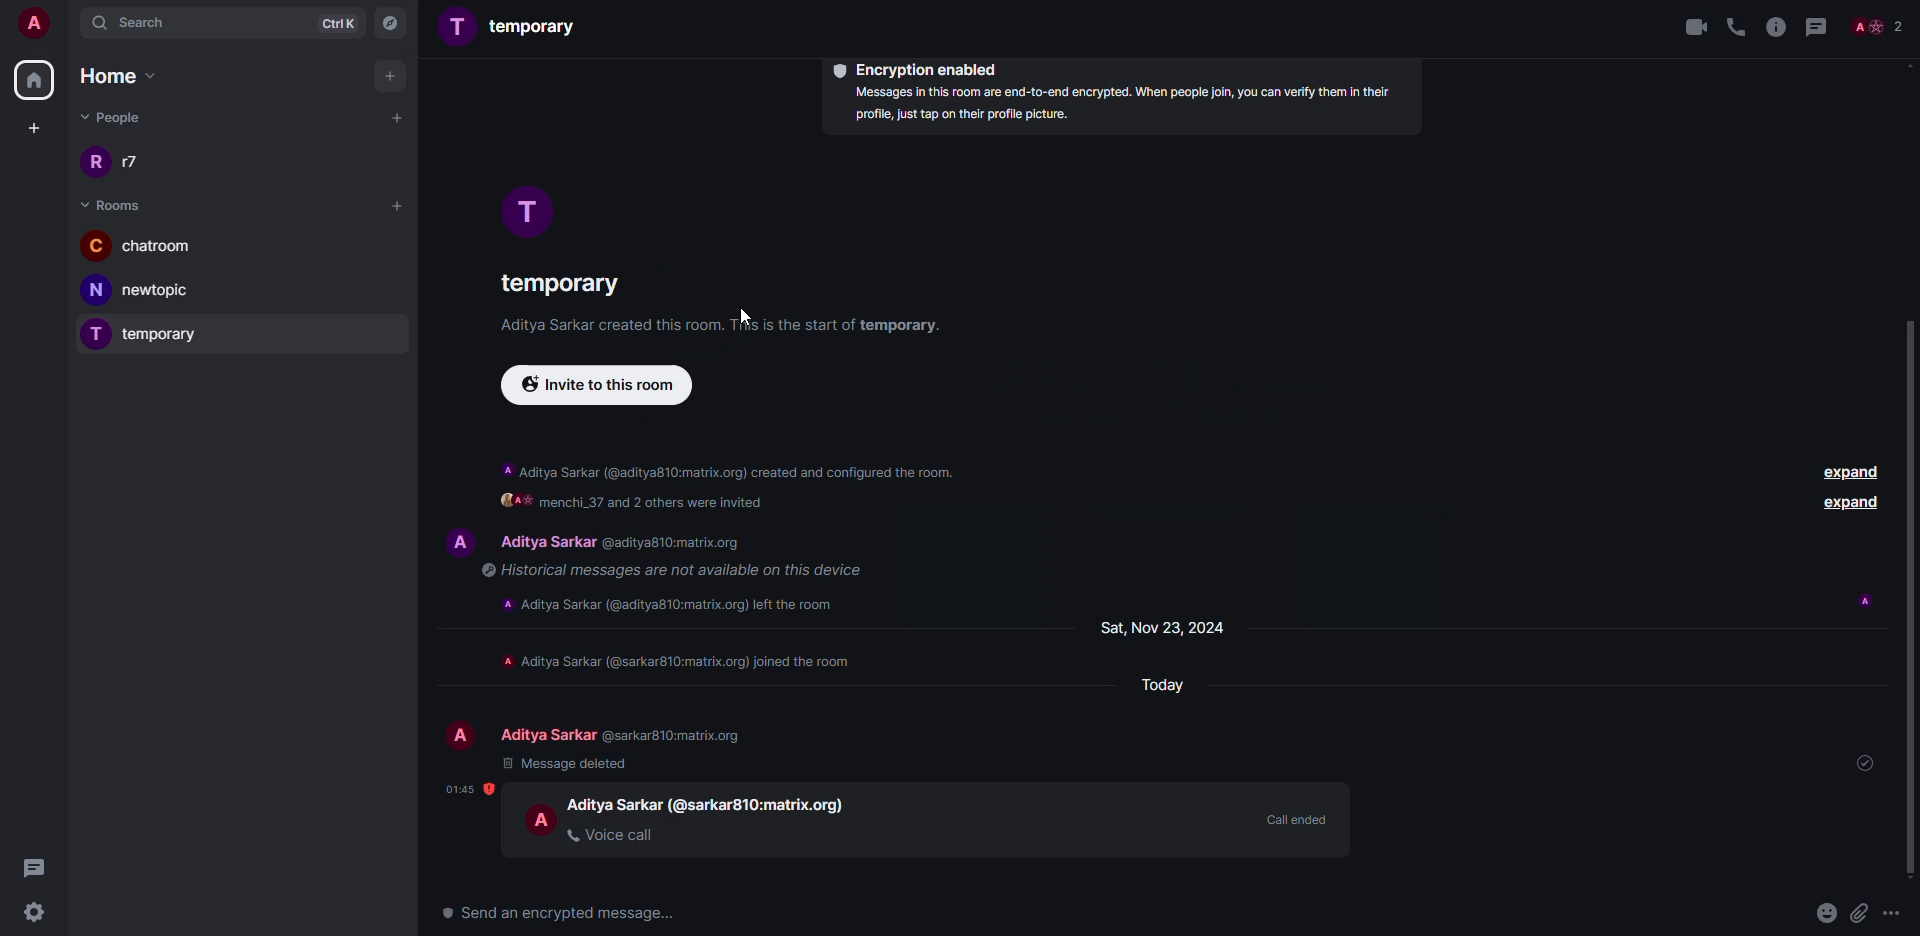 The width and height of the screenshot is (1920, 936). What do you see at coordinates (461, 732) in the screenshot?
I see `profile` at bounding box center [461, 732].